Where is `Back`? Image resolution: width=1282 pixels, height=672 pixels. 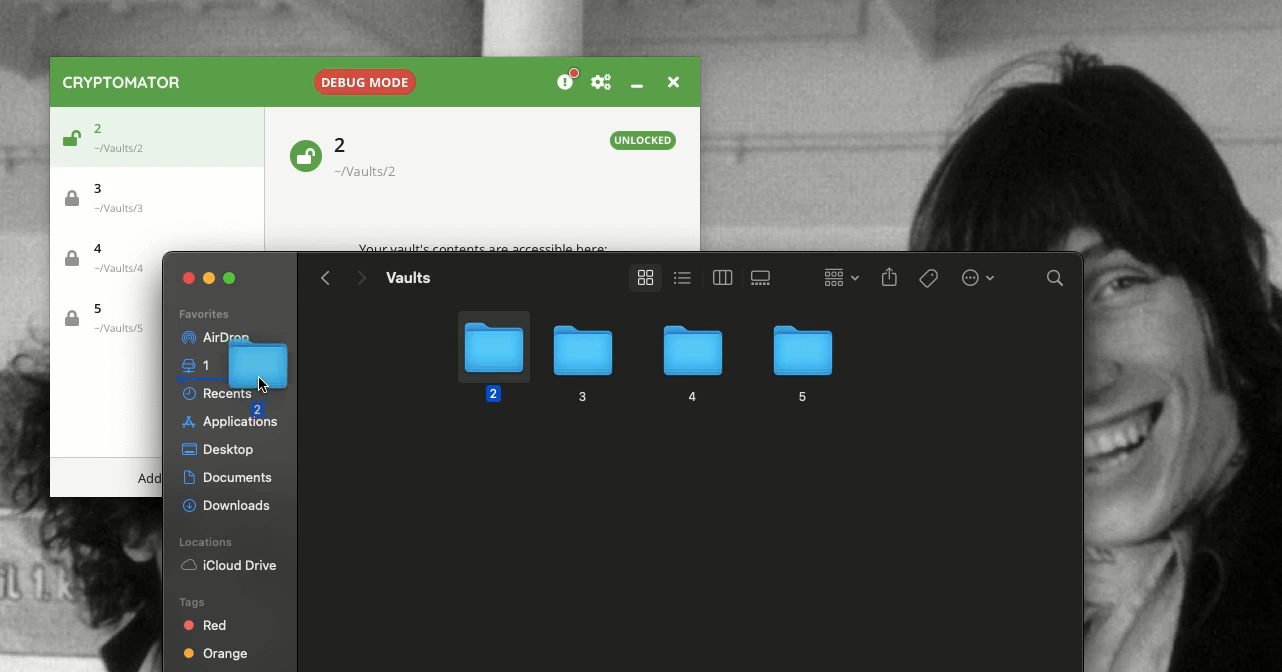
Back is located at coordinates (326, 278).